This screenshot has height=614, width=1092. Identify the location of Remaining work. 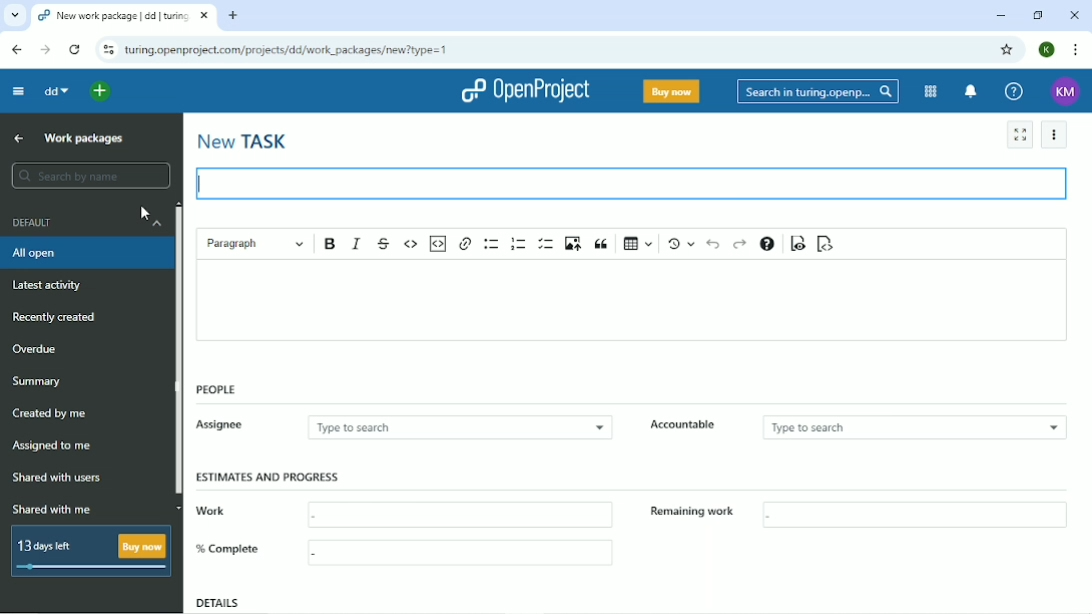
(695, 516).